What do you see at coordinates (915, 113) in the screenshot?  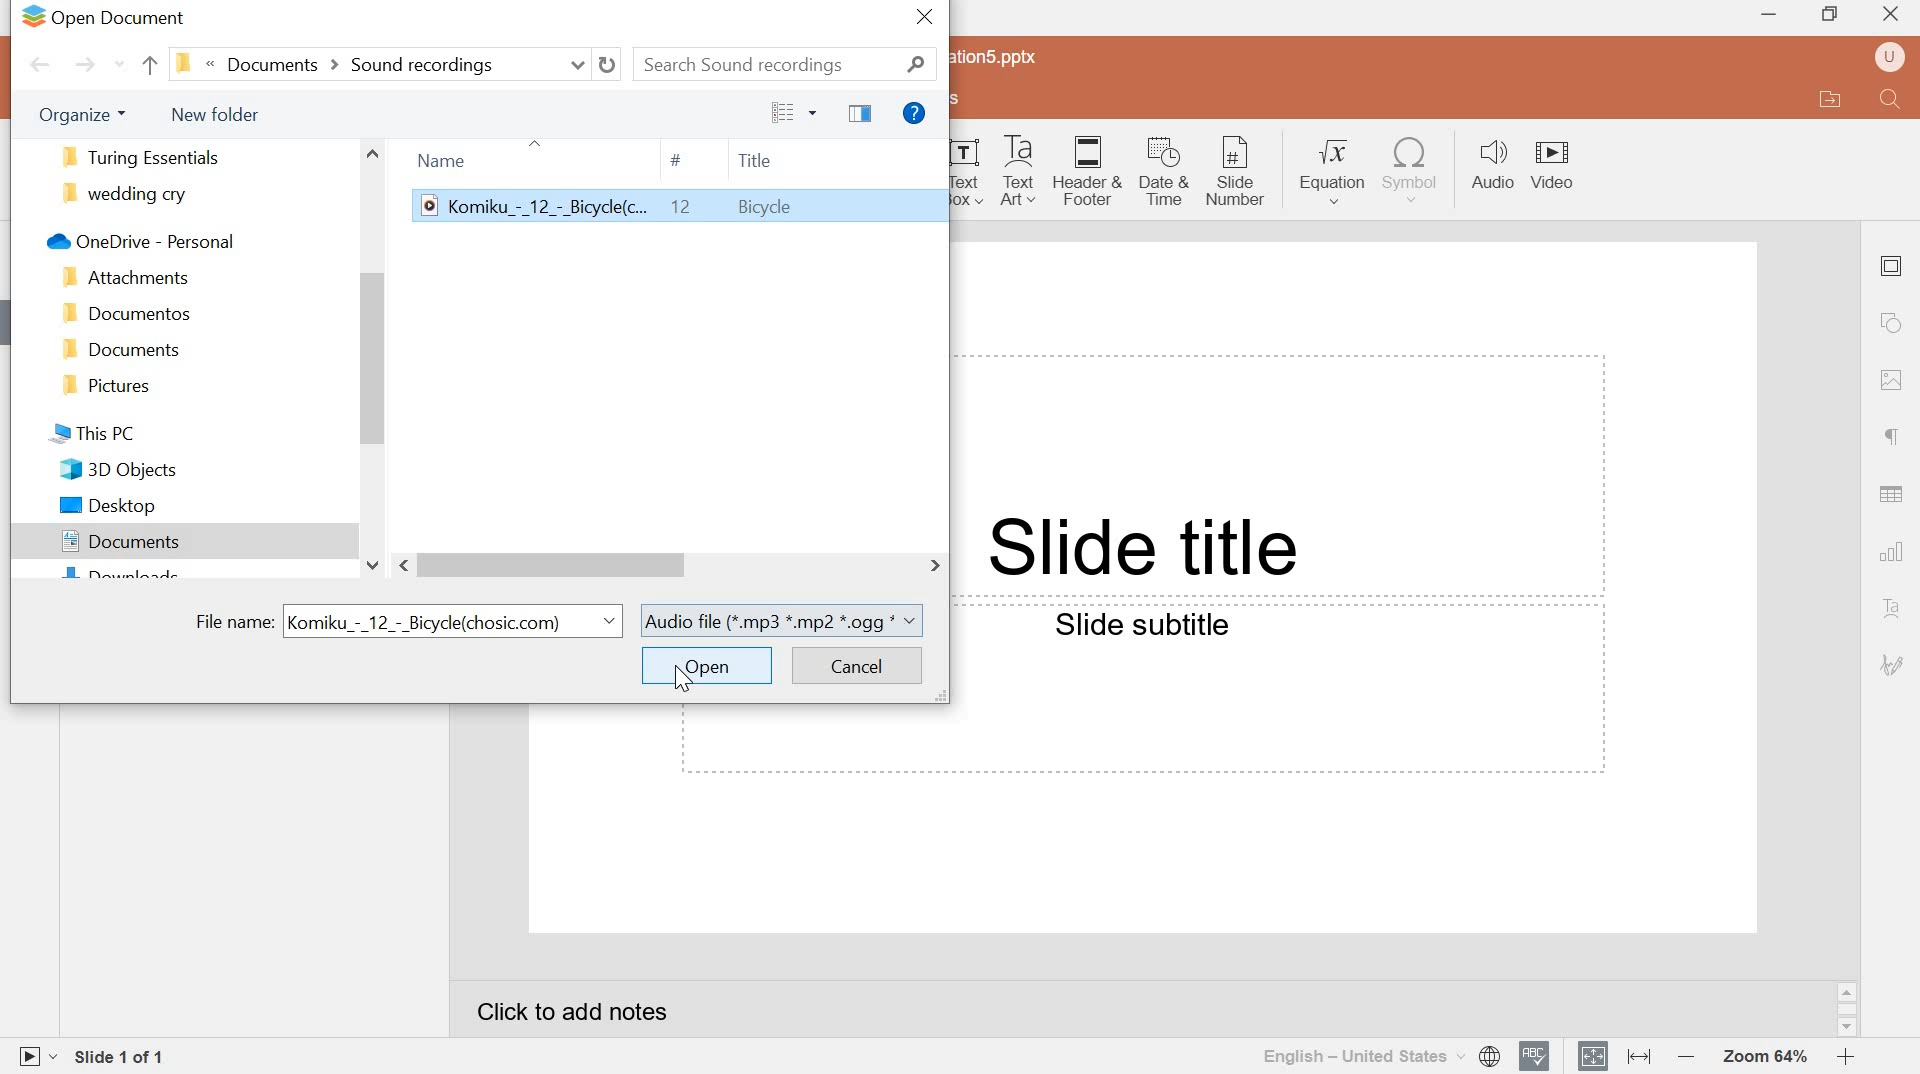 I see `get help` at bounding box center [915, 113].